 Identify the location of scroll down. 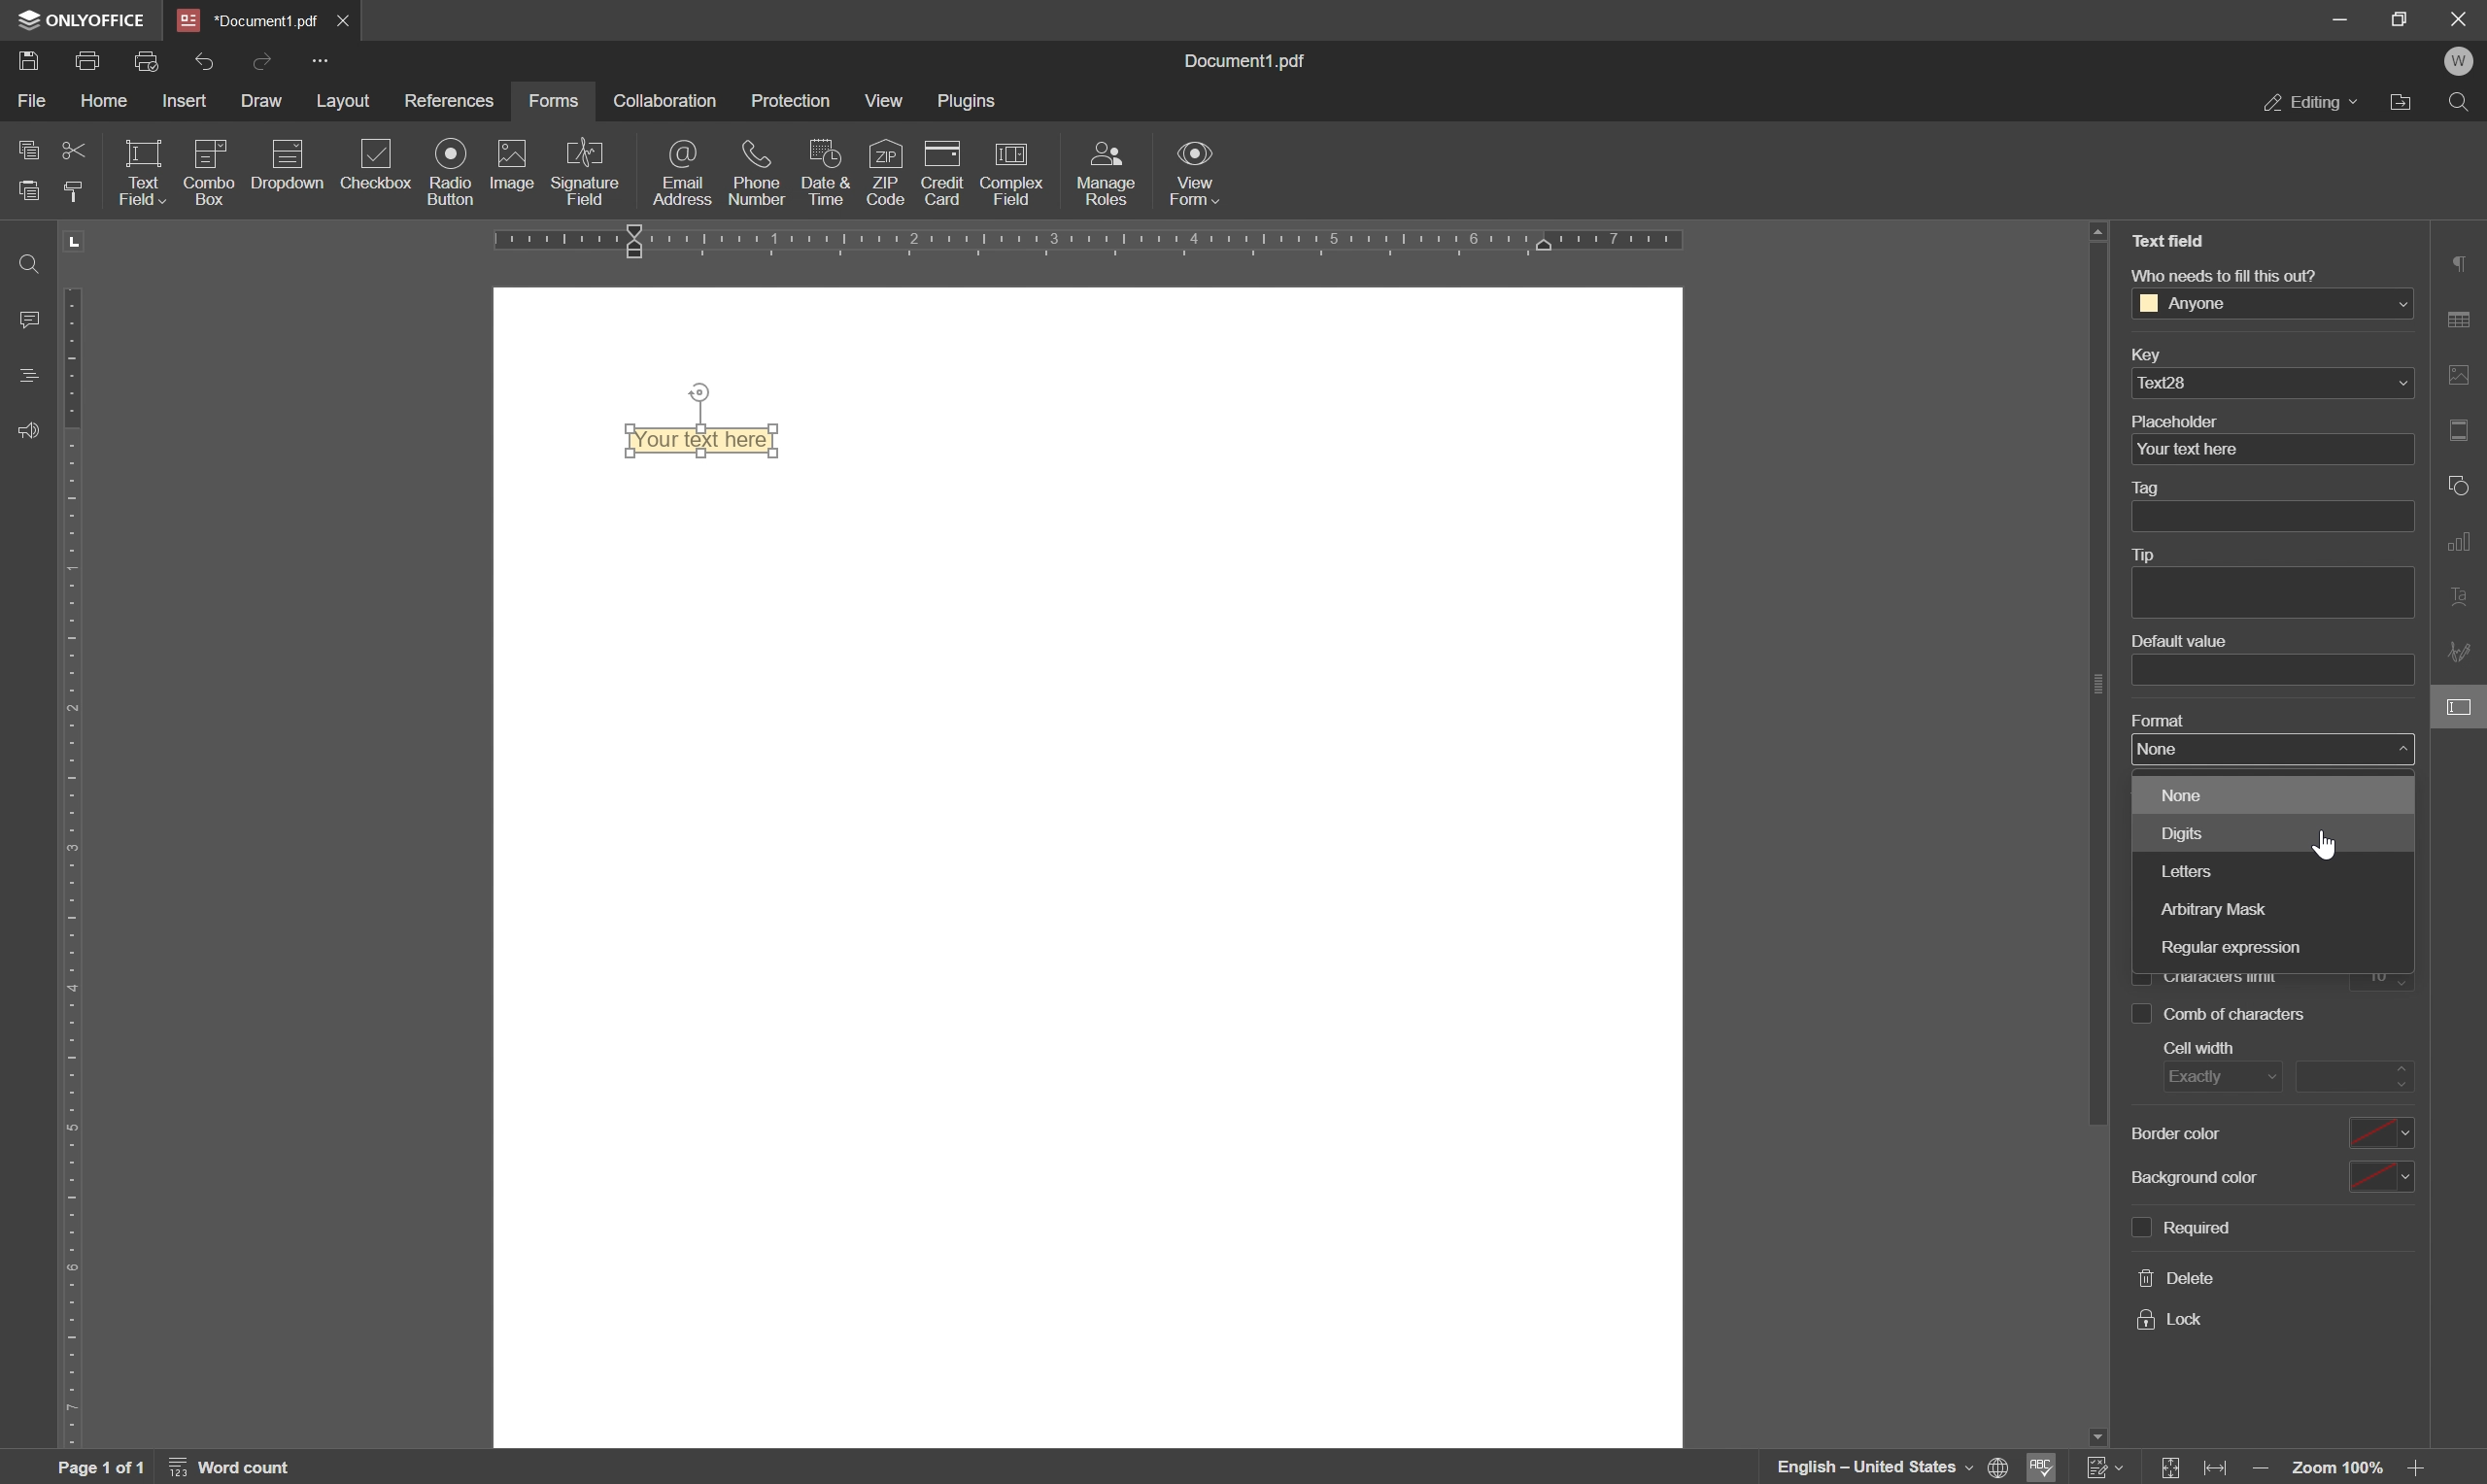
(2100, 1417).